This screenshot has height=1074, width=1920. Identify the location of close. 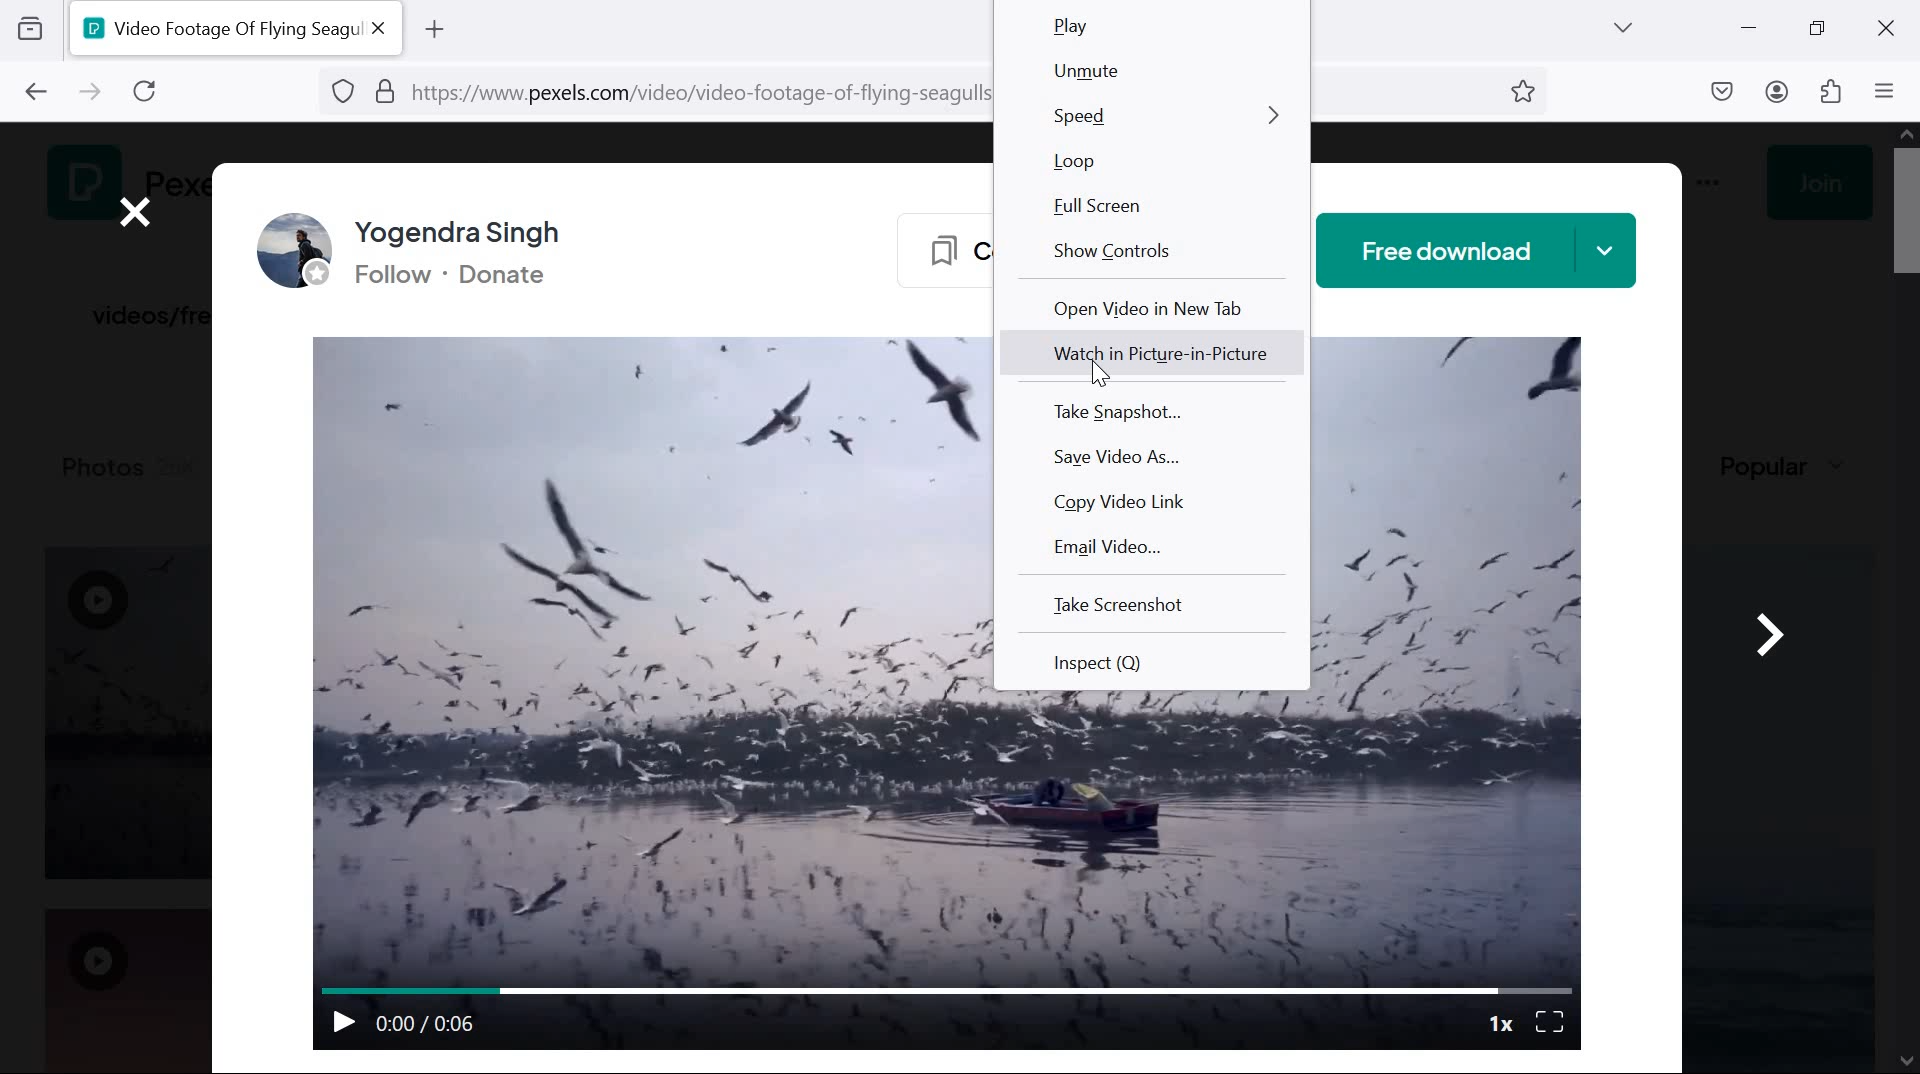
(1883, 28).